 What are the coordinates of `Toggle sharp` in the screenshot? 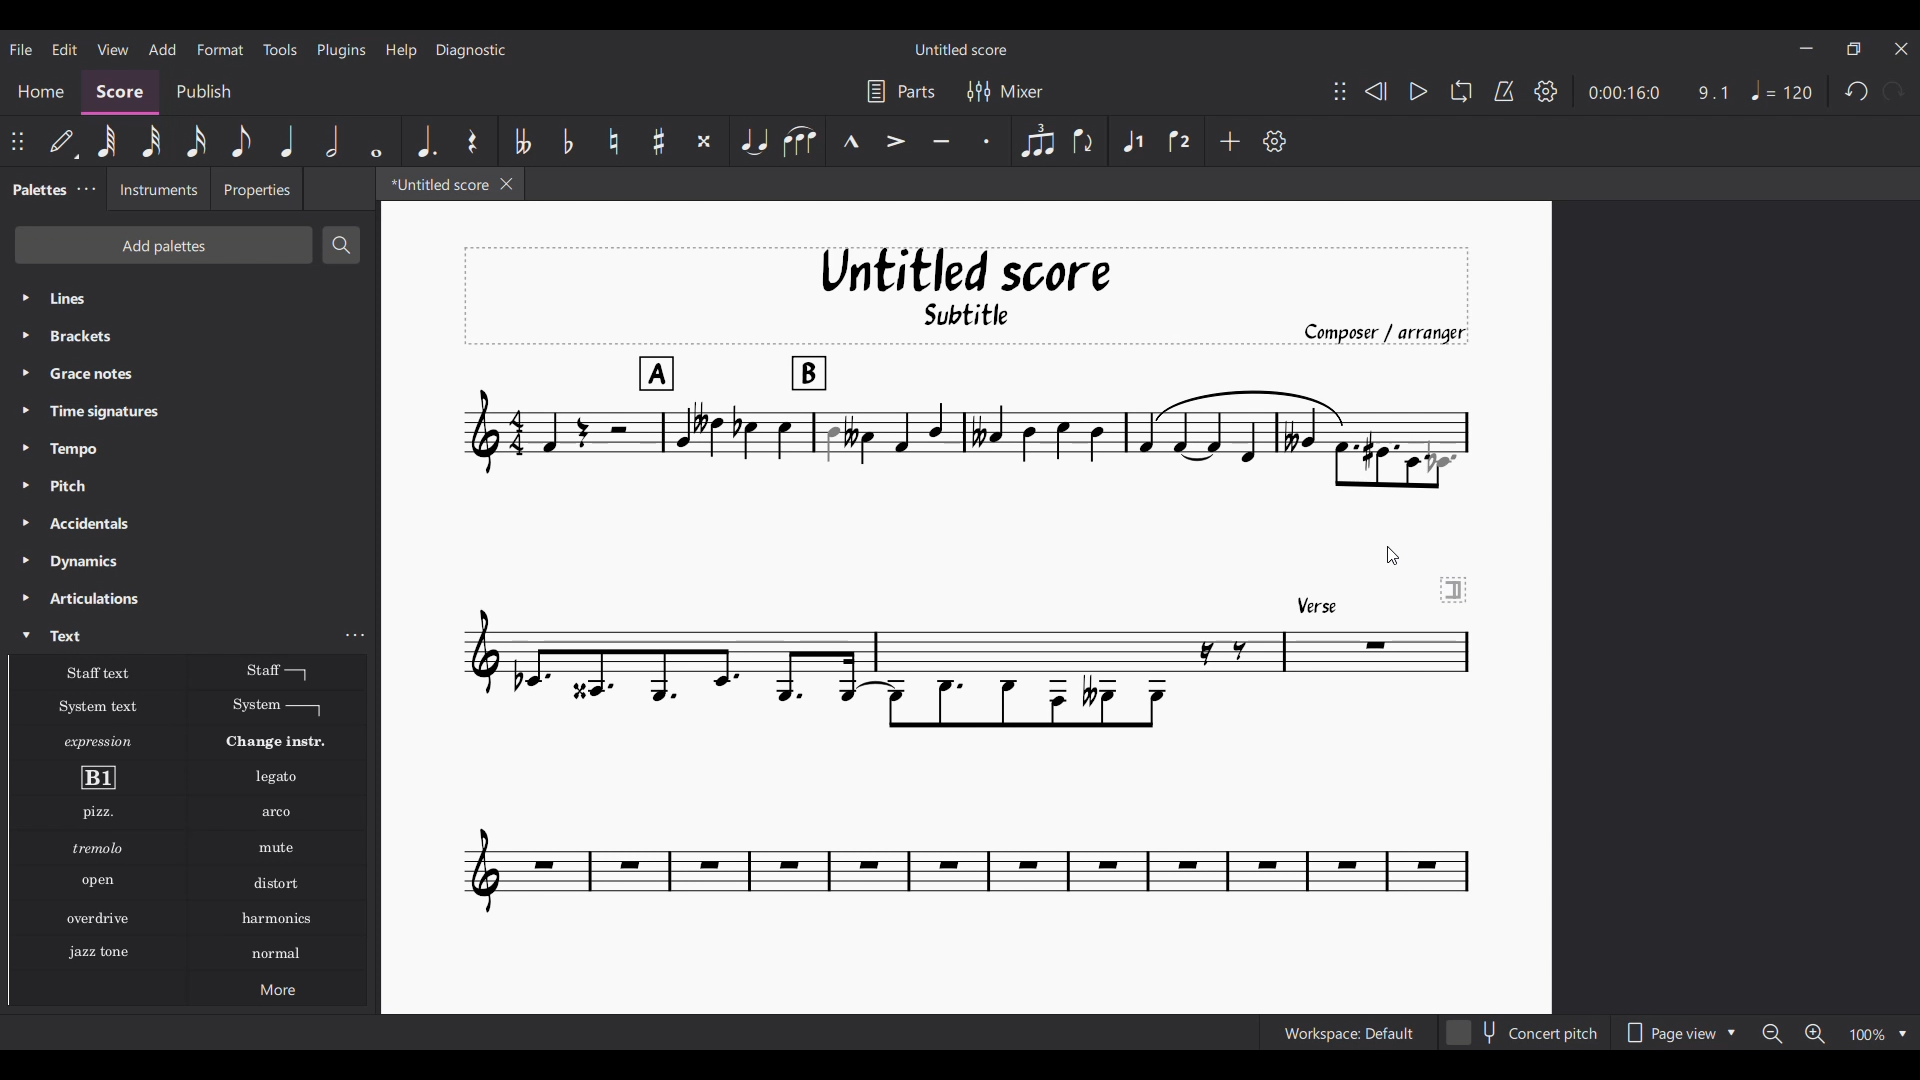 It's located at (658, 141).